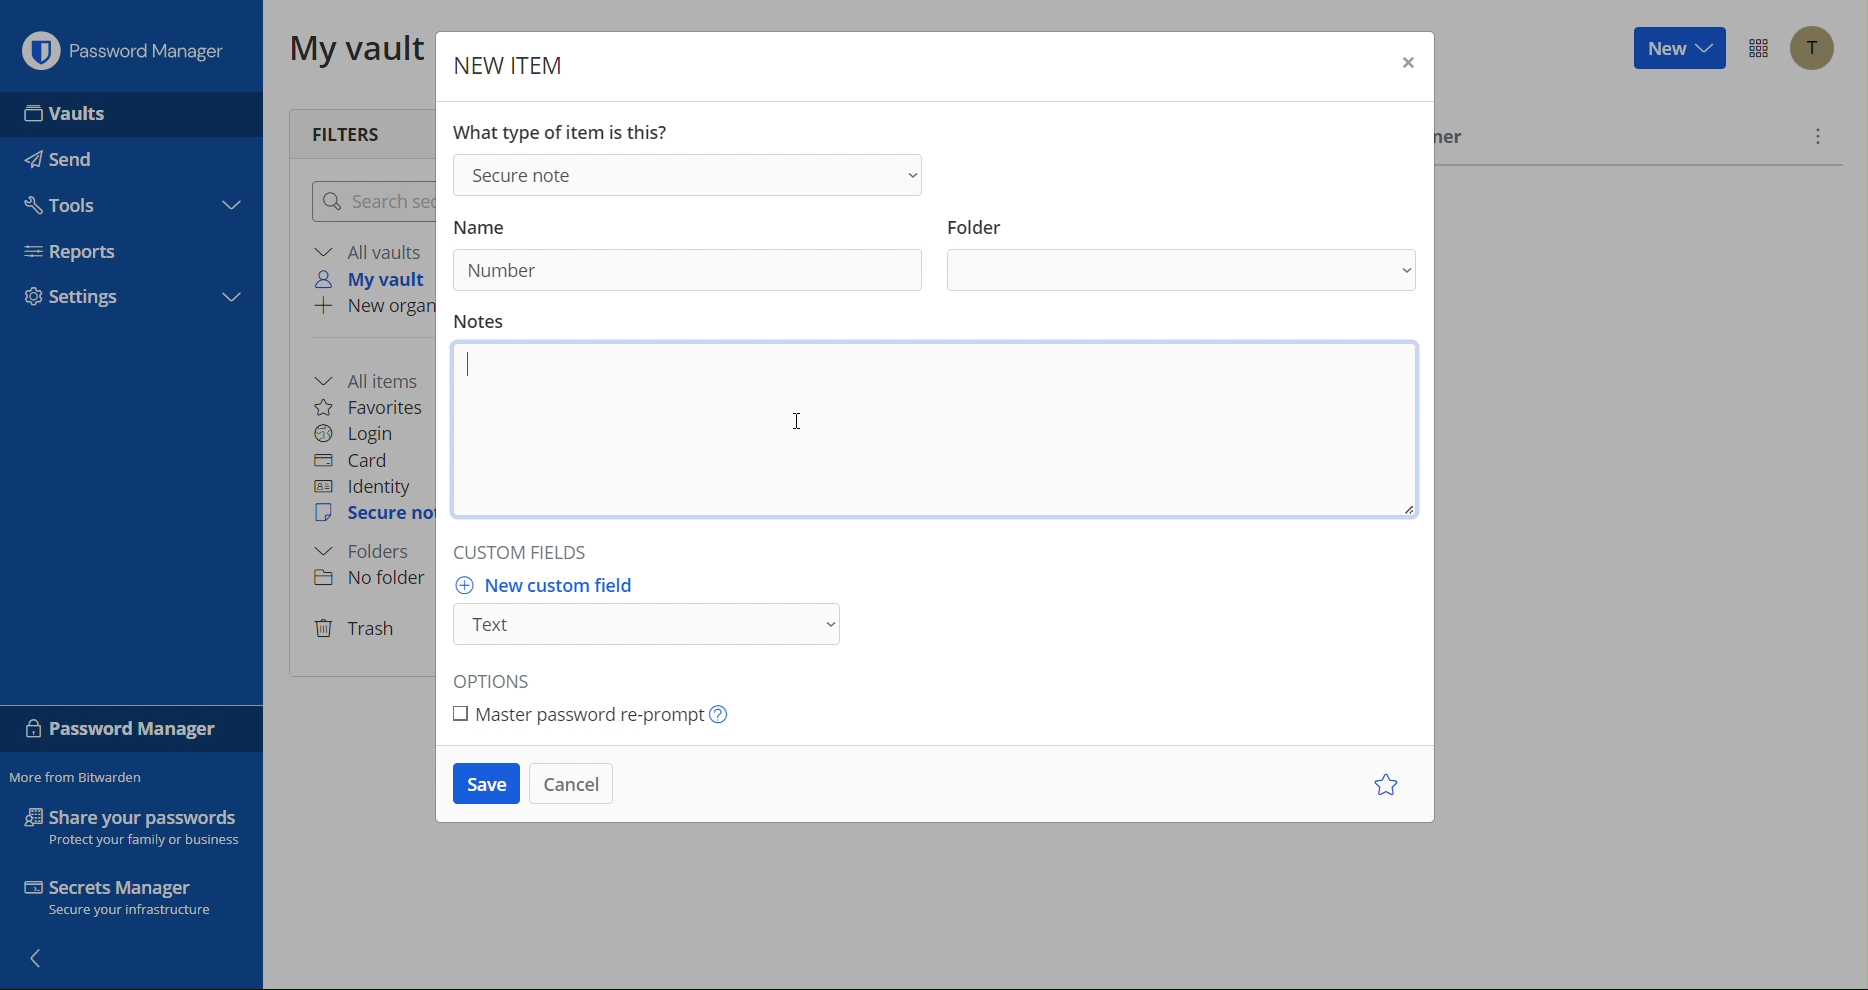 This screenshot has height=990, width=1868. What do you see at coordinates (362, 432) in the screenshot?
I see `Login` at bounding box center [362, 432].